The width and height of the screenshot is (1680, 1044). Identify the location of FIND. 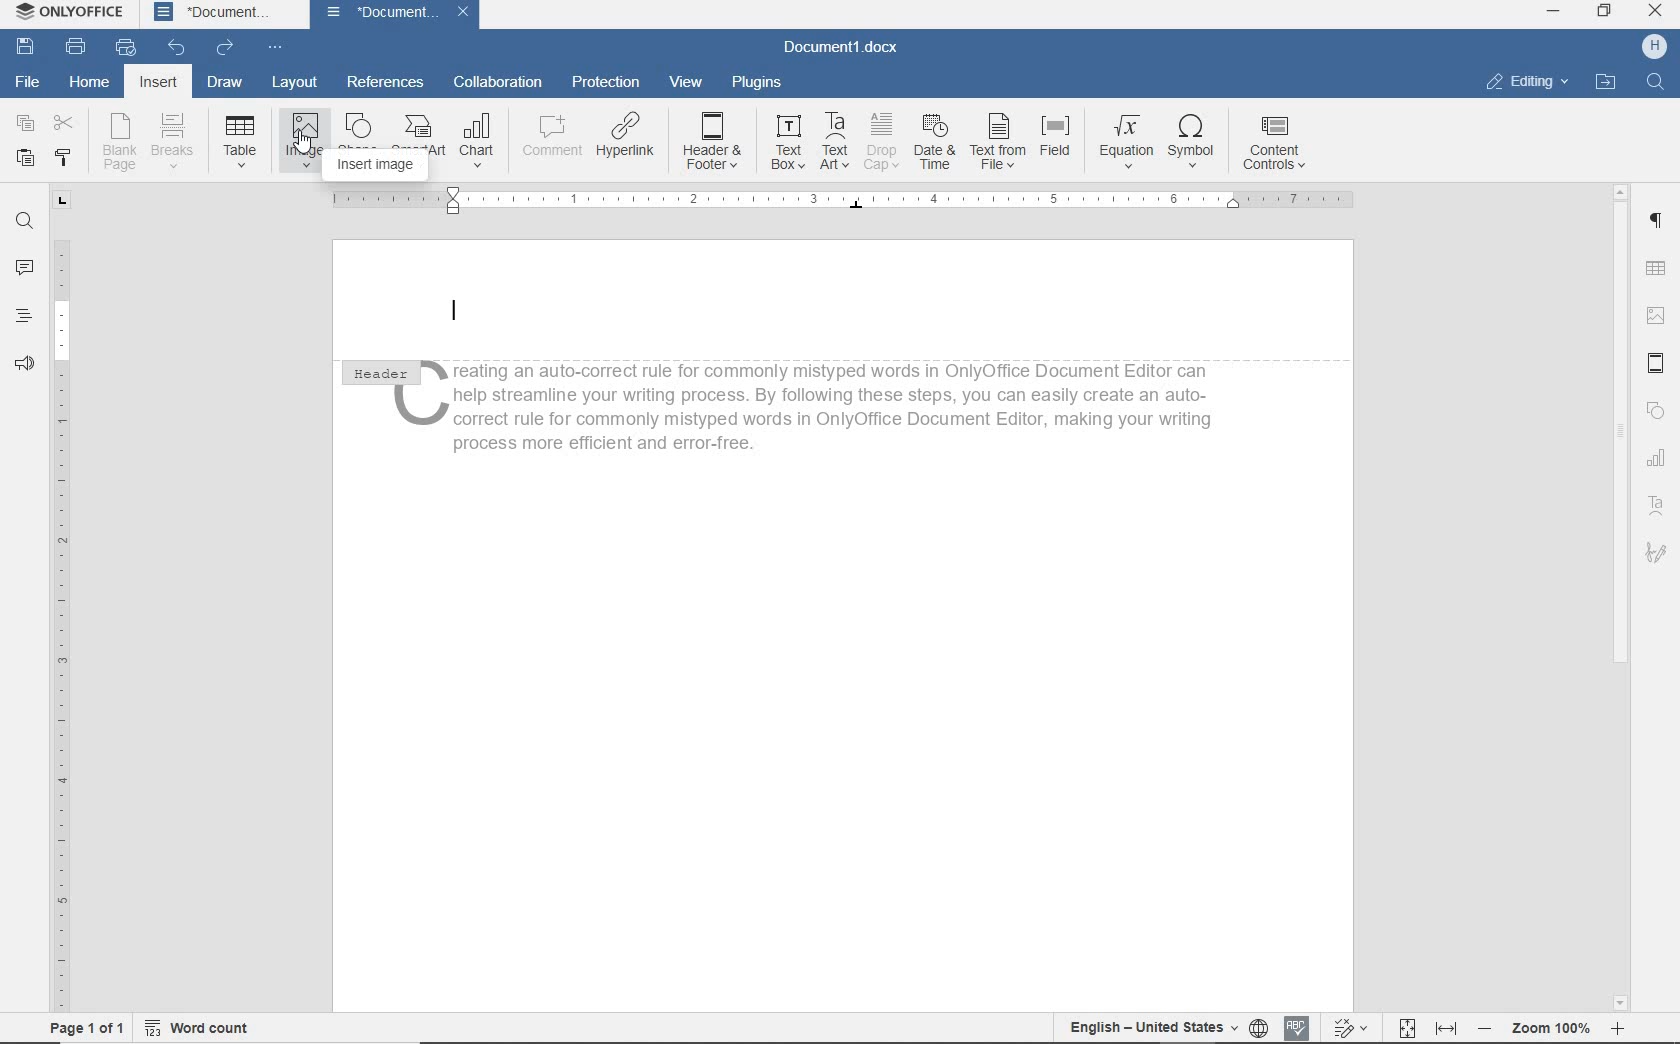
(23, 221).